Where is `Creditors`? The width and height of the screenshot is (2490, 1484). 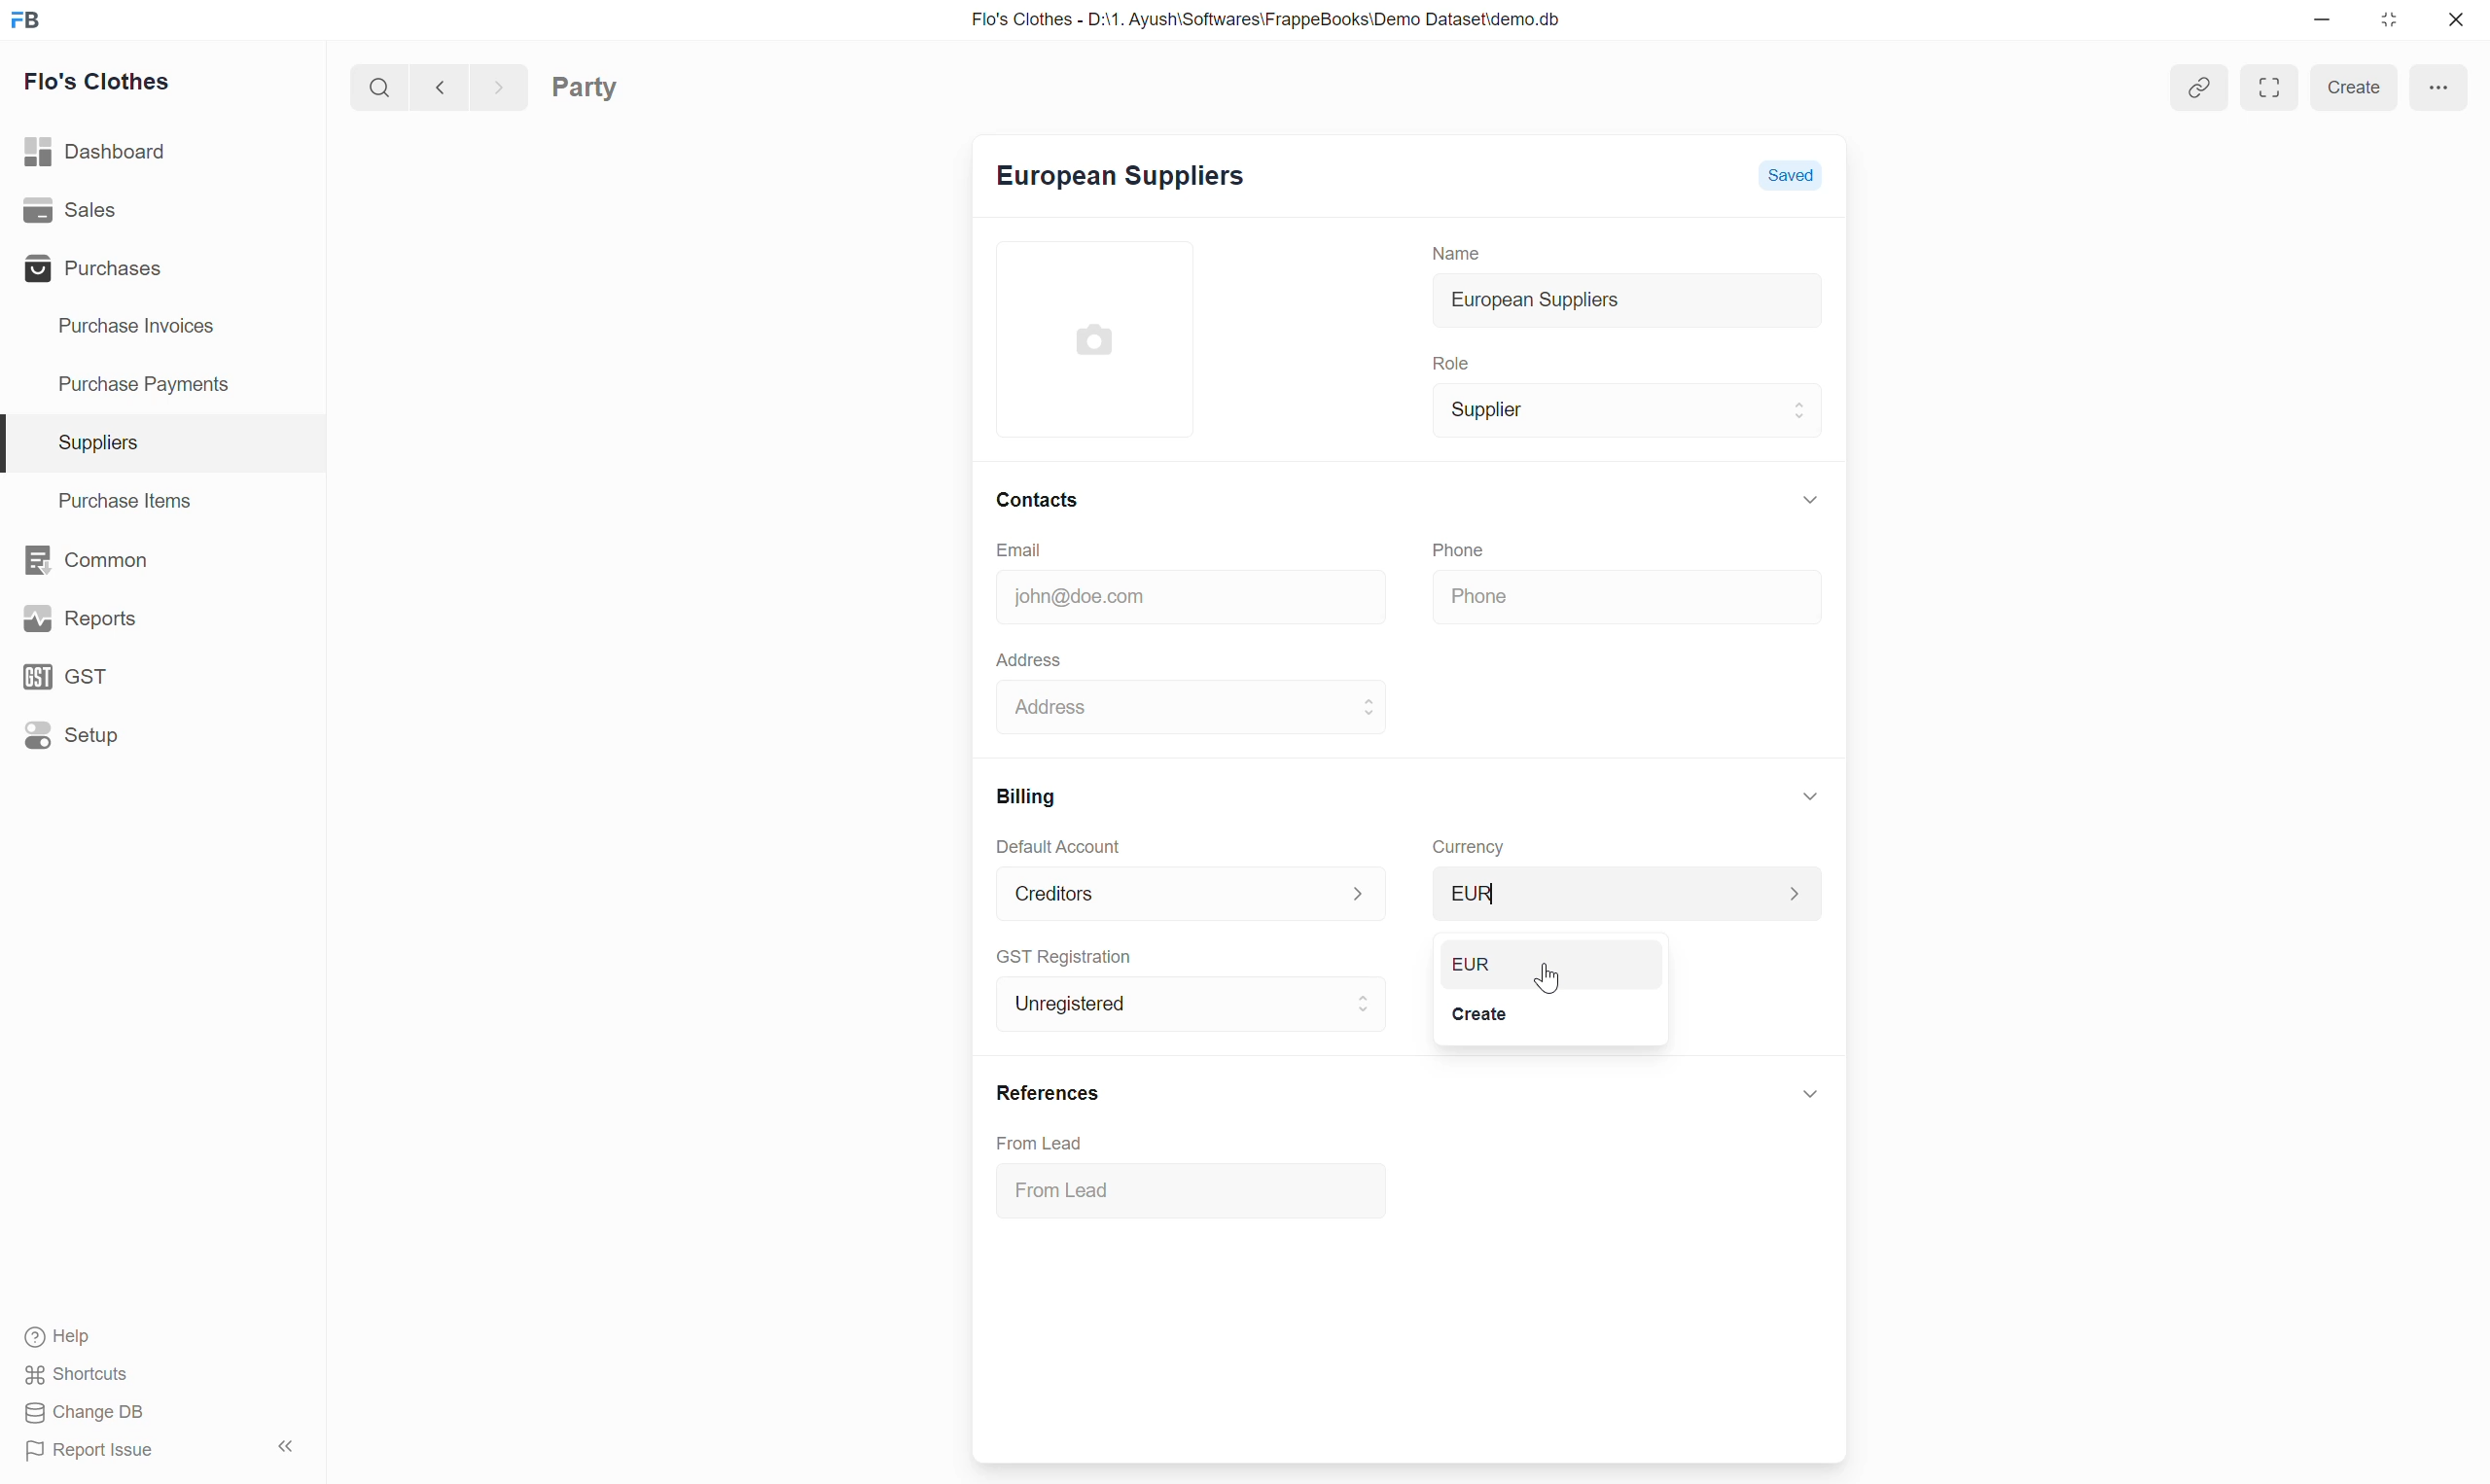 Creditors is located at coordinates (1046, 891).